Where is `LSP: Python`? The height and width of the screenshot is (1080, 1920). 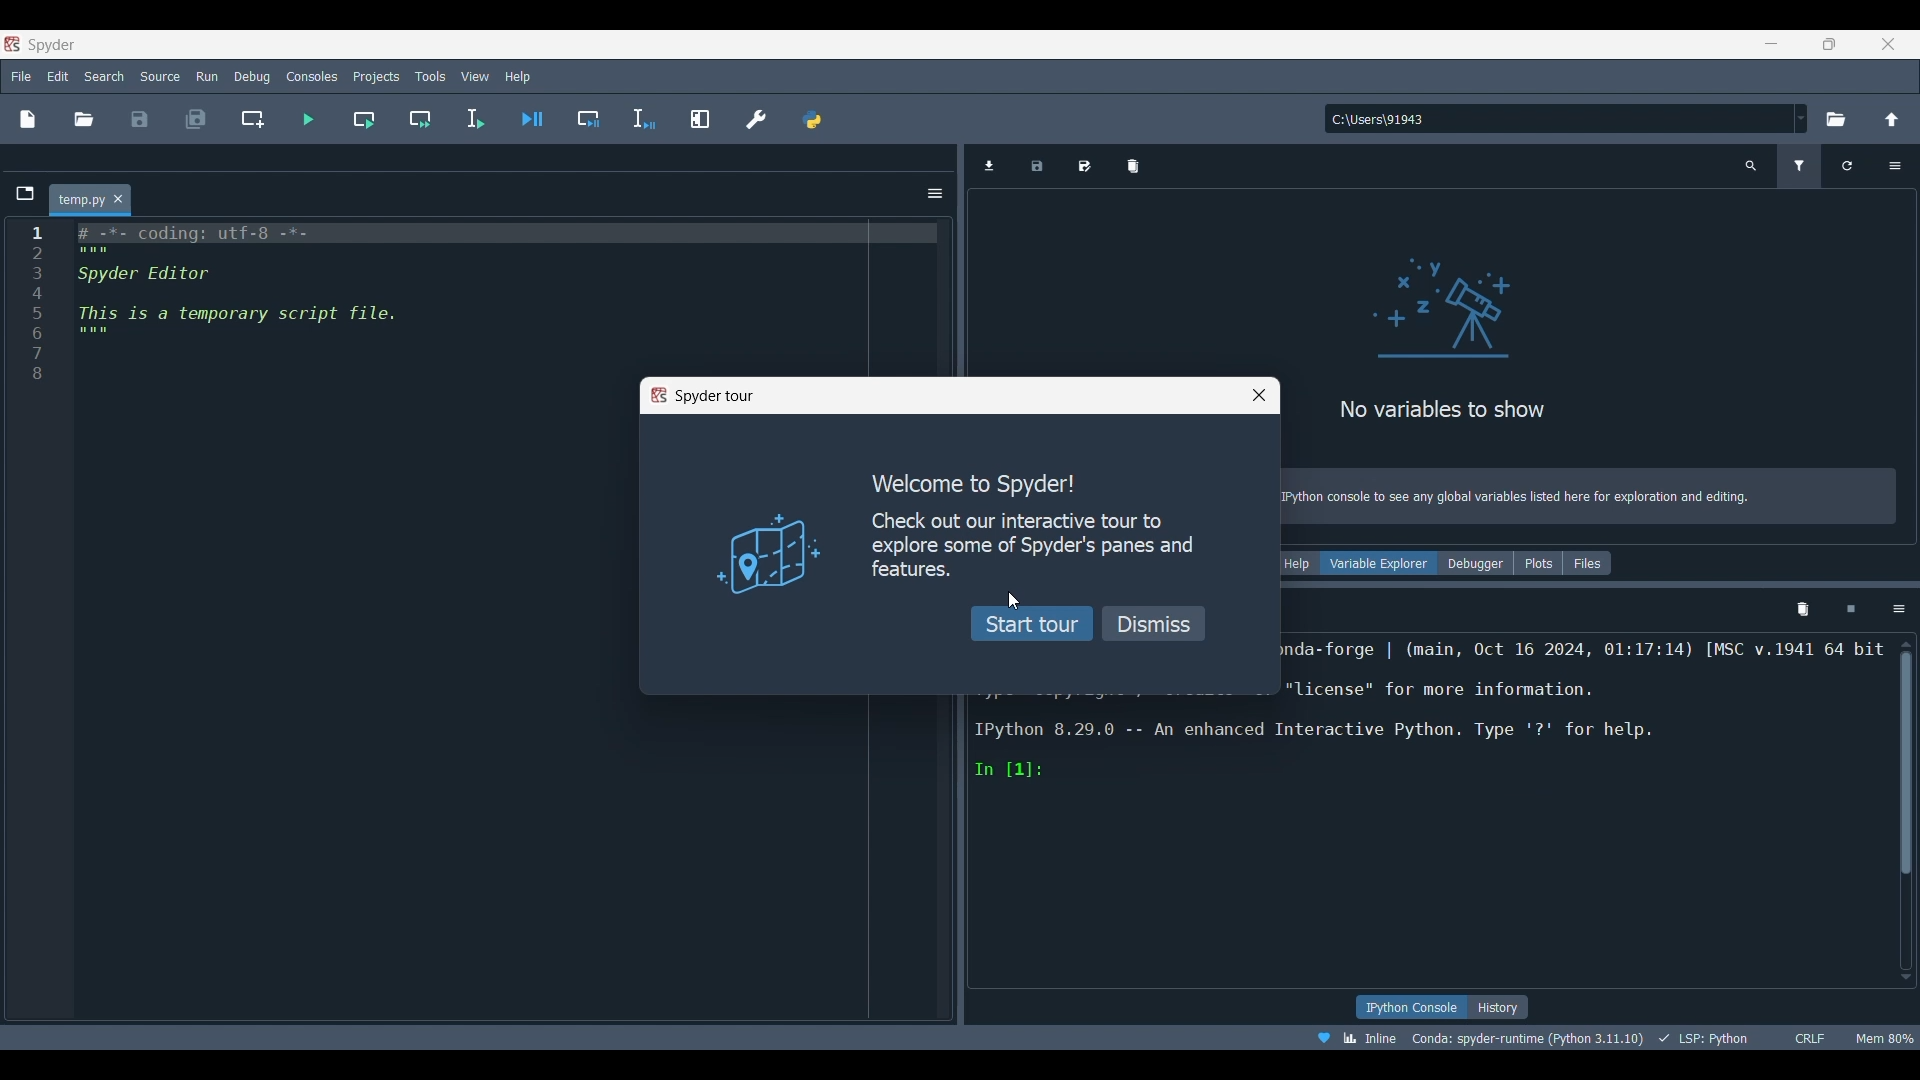
LSP: Python is located at coordinates (1570, 1040).